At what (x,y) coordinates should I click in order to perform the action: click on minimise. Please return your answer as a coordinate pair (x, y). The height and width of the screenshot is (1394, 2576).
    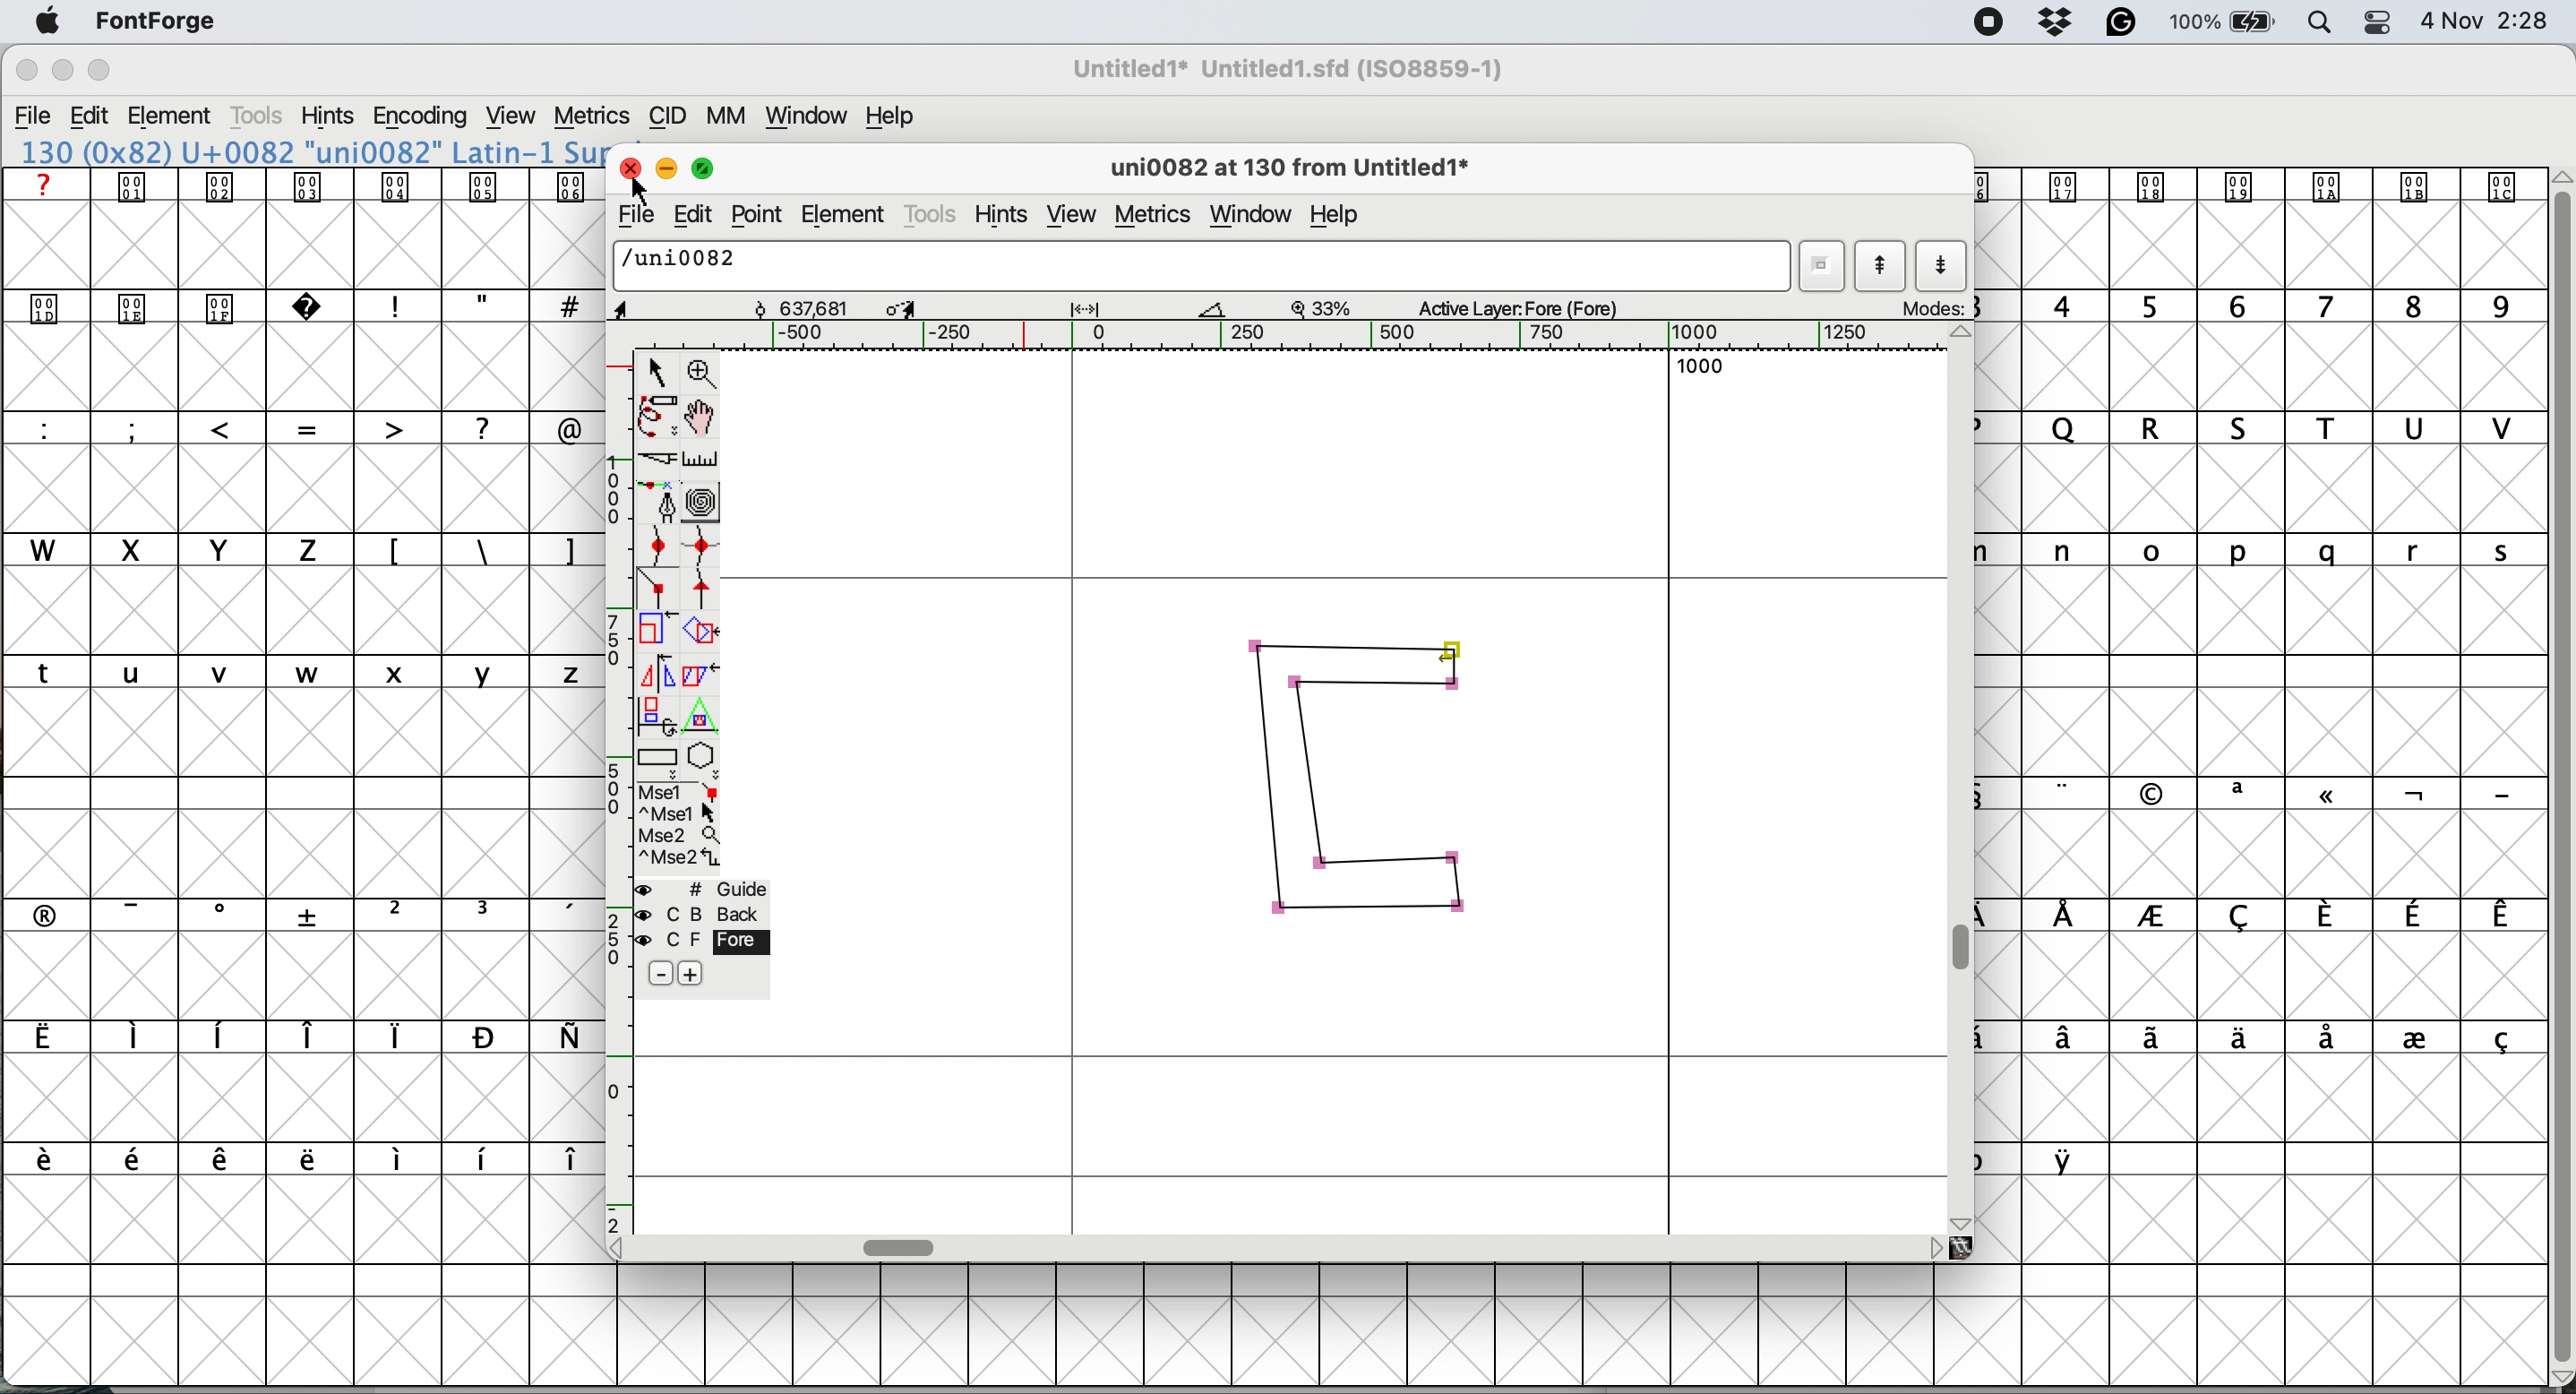
    Looking at the image, I should click on (663, 166).